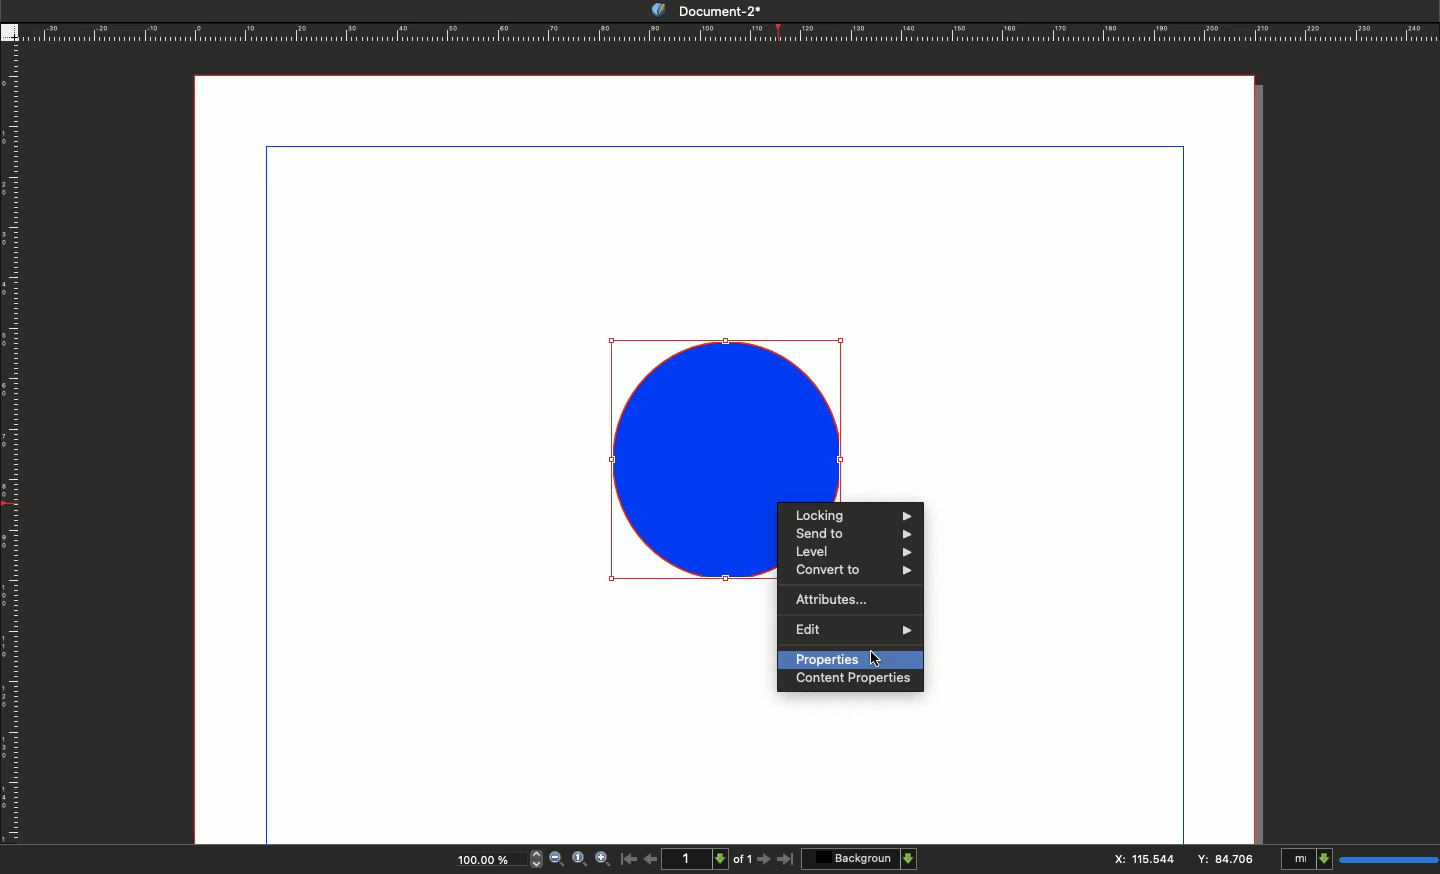  Describe the element at coordinates (729, 33) in the screenshot. I see `Ruler` at that location.